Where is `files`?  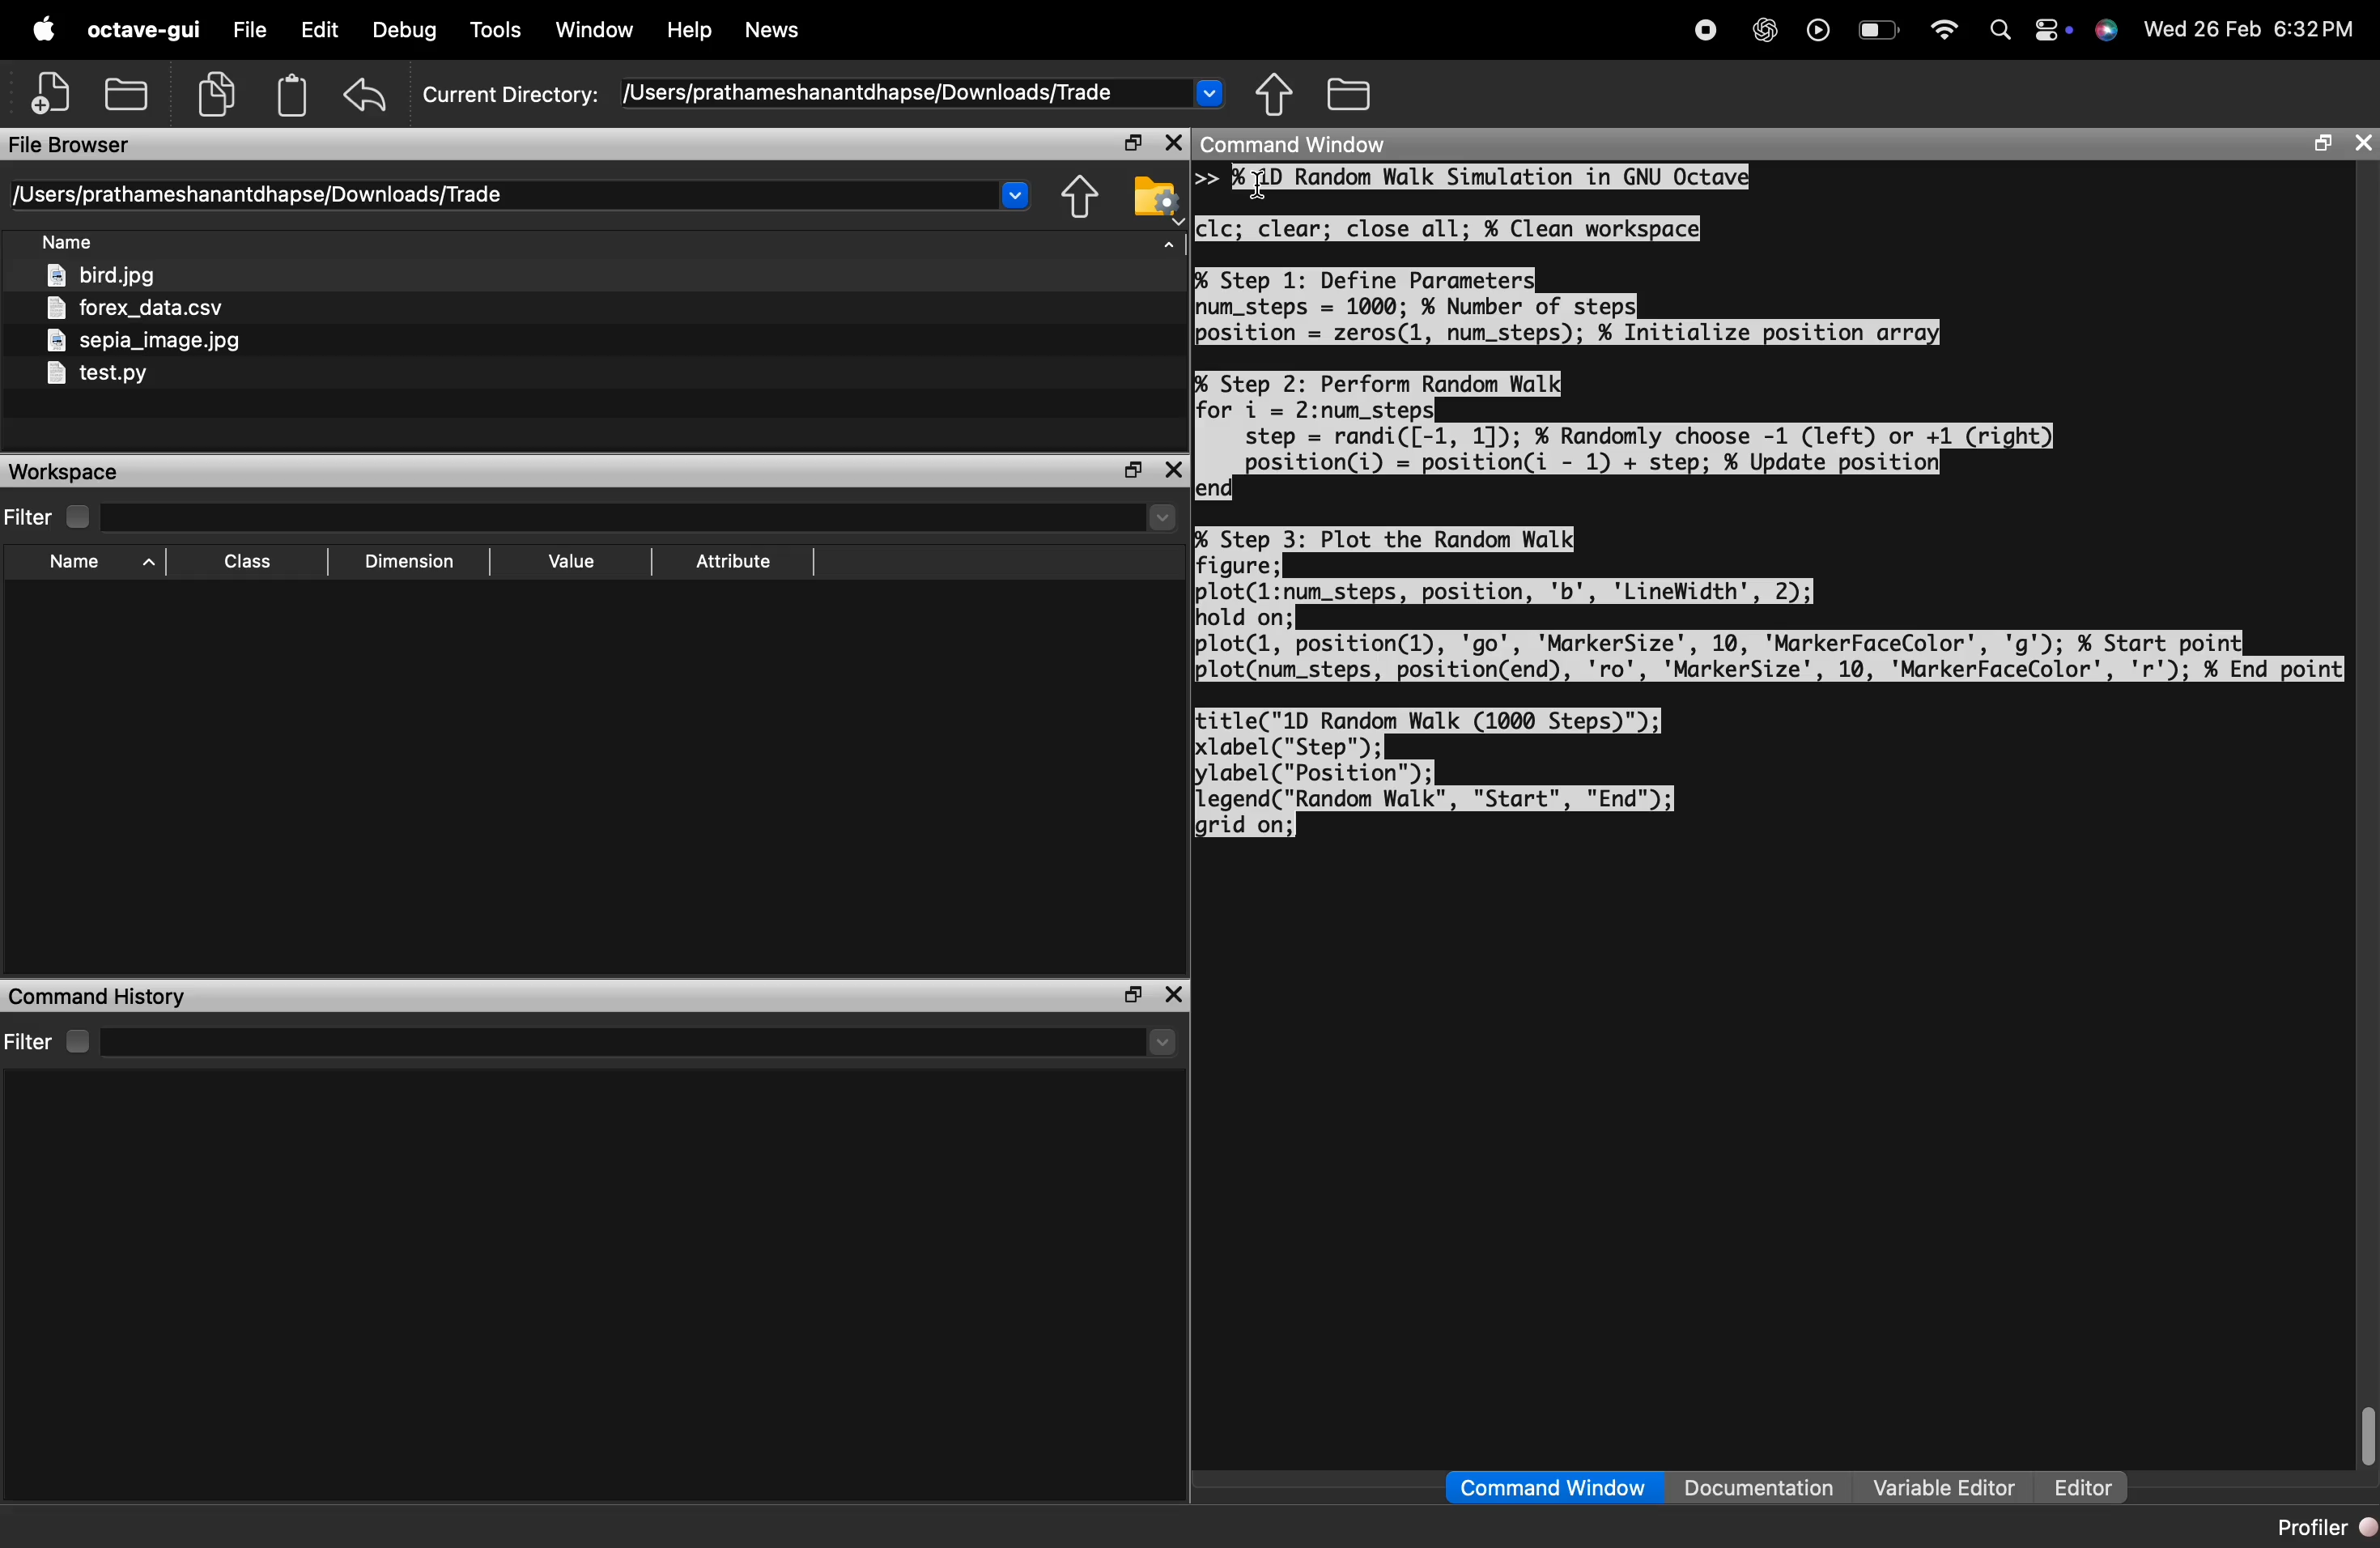
files is located at coordinates (150, 327).